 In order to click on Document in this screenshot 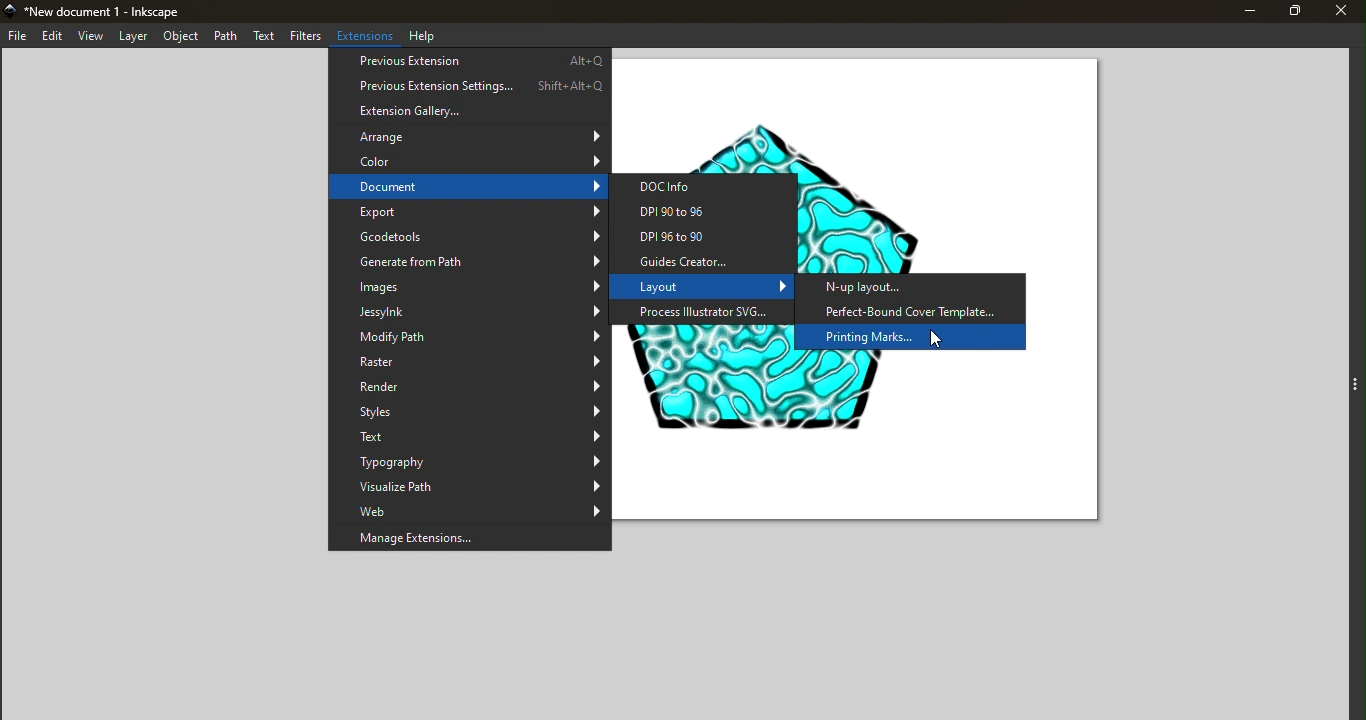, I will do `click(469, 188)`.